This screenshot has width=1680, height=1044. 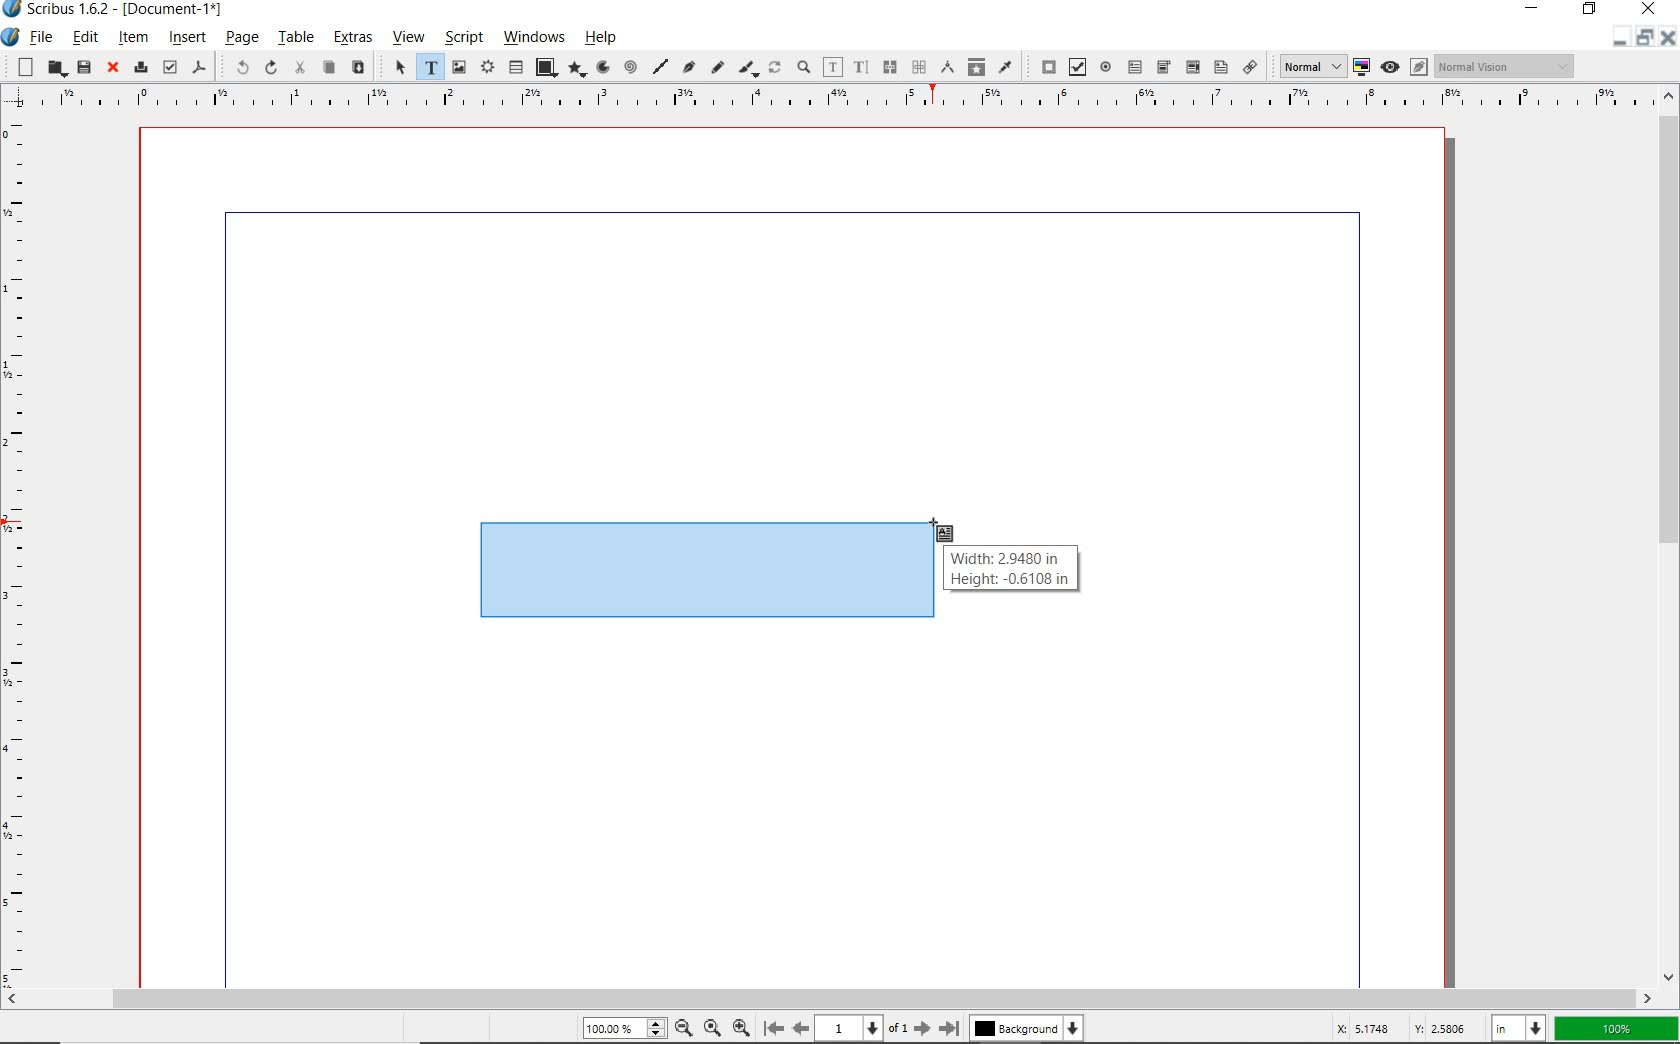 I want to click on item, so click(x=133, y=37).